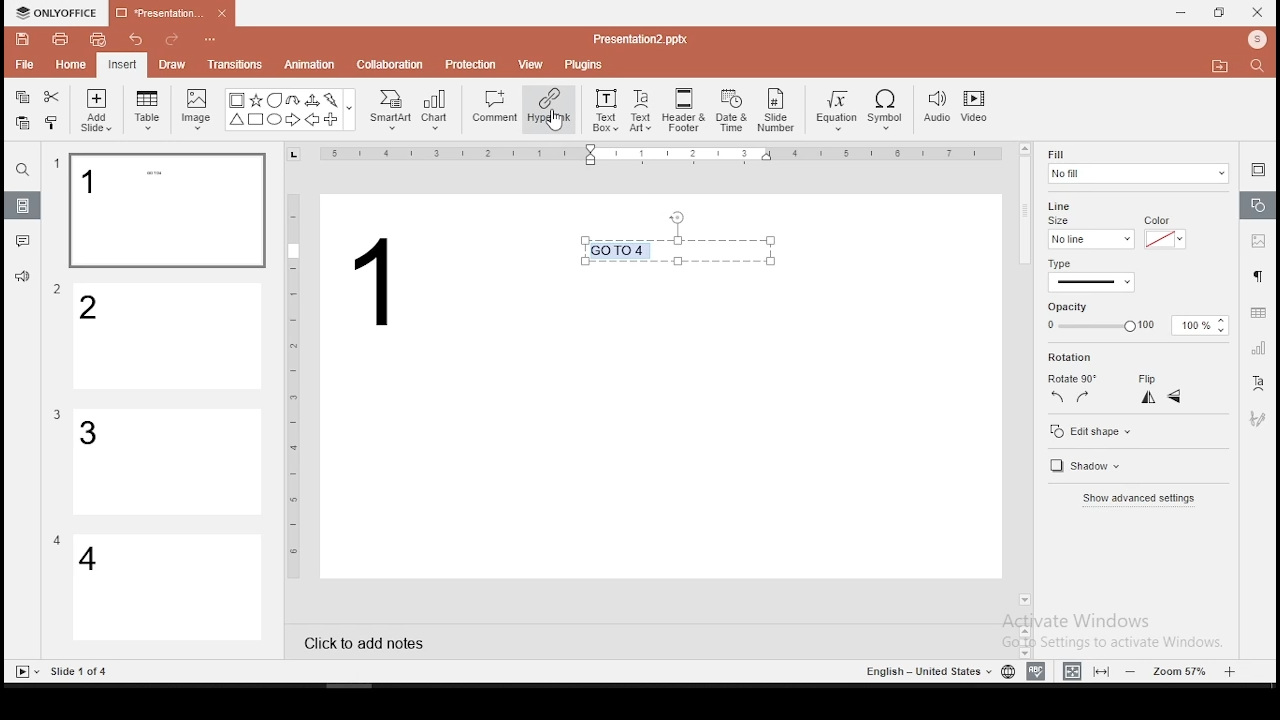 The height and width of the screenshot is (720, 1280). I want to click on Trianlge, so click(235, 120).